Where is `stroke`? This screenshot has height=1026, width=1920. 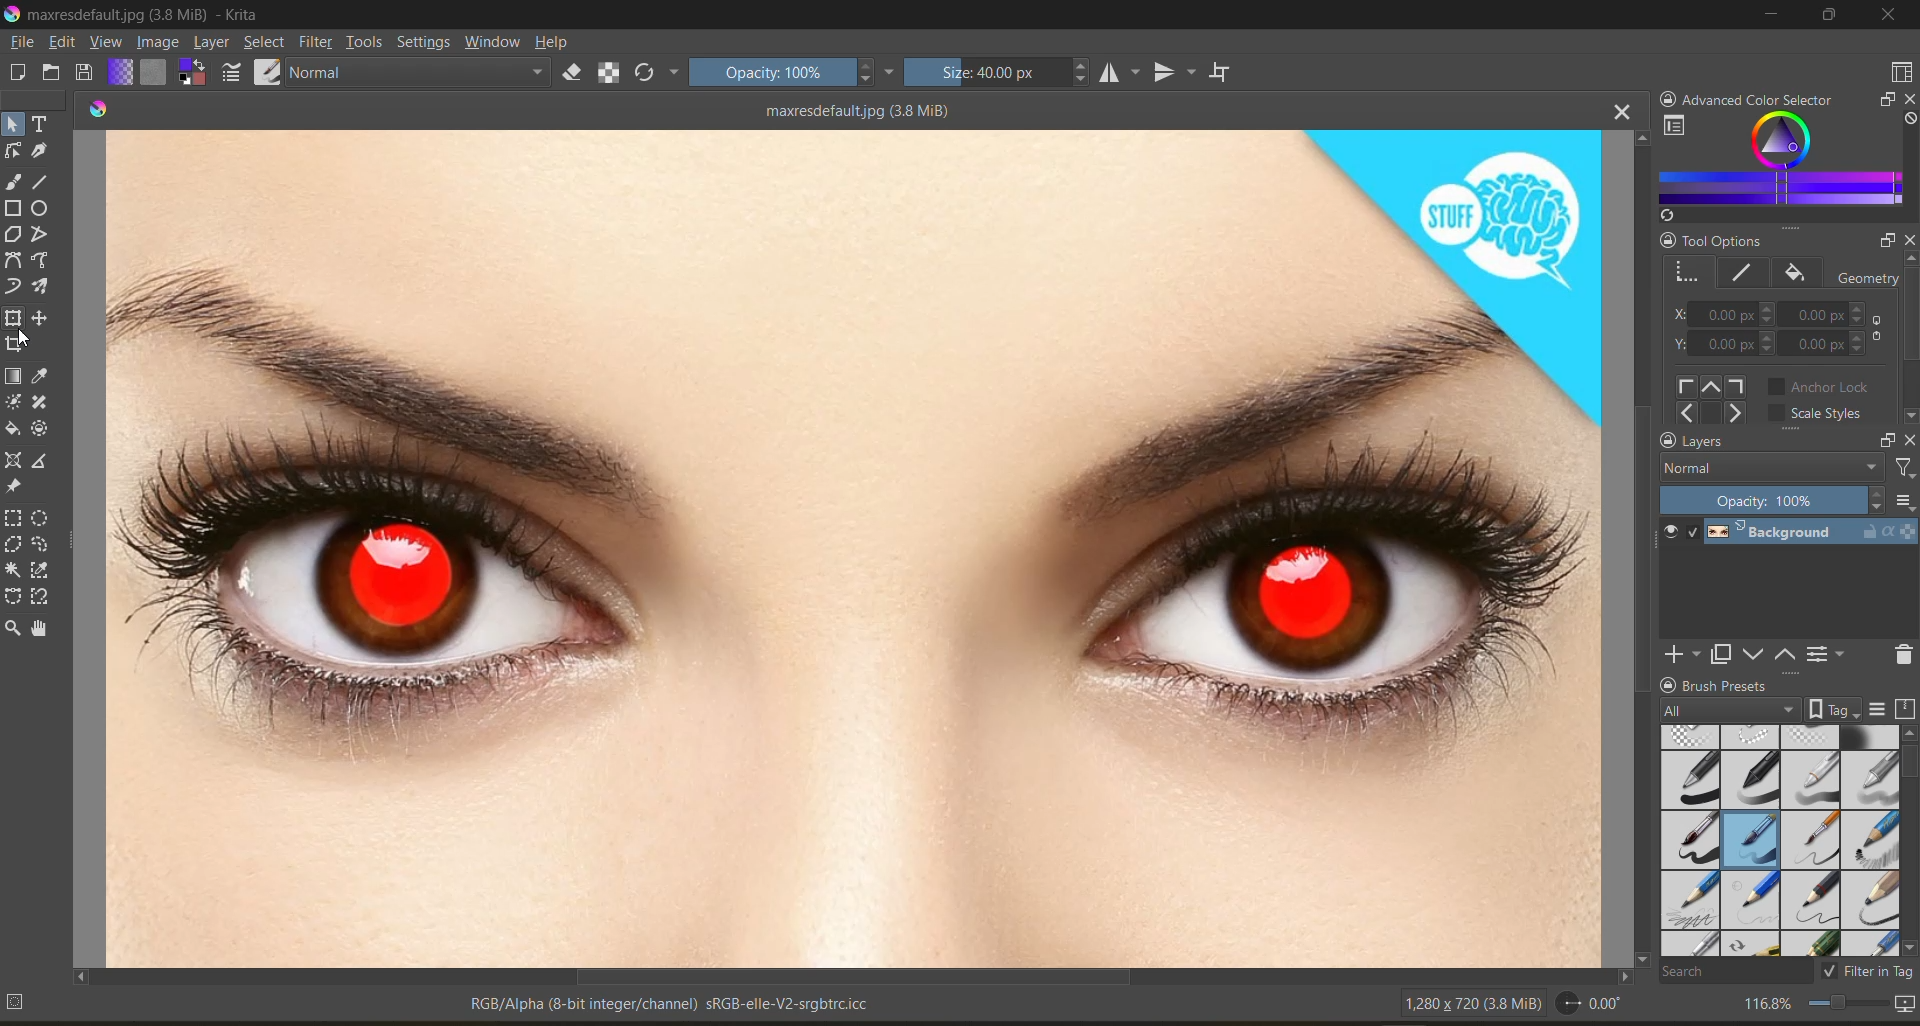
stroke is located at coordinates (1745, 272).